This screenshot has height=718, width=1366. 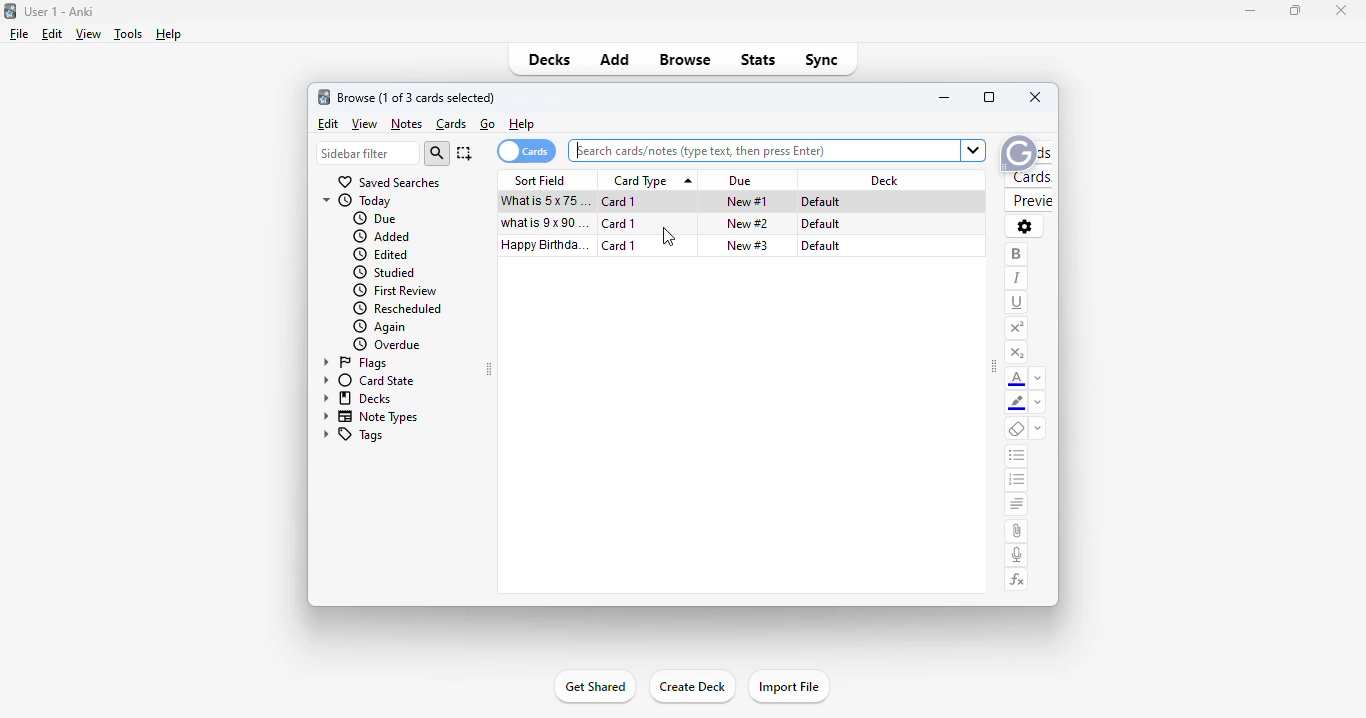 What do you see at coordinates (884, 181) in the screenshot?
I see `deck` at bounding box center [884, 181].